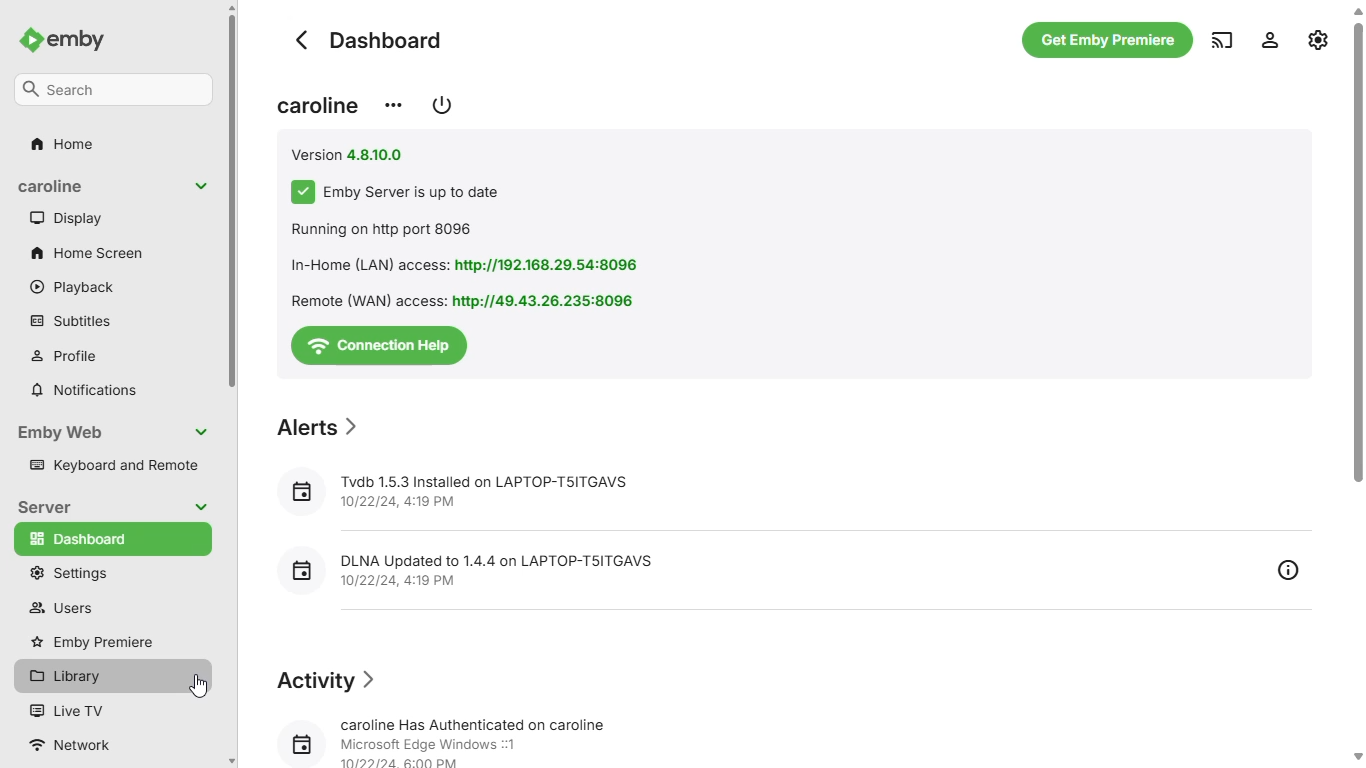 The width and height of the screenshot is (1366, 768). Describe the element at coordinates (83, 389) in the screenshot. I see `notifications` at that location.